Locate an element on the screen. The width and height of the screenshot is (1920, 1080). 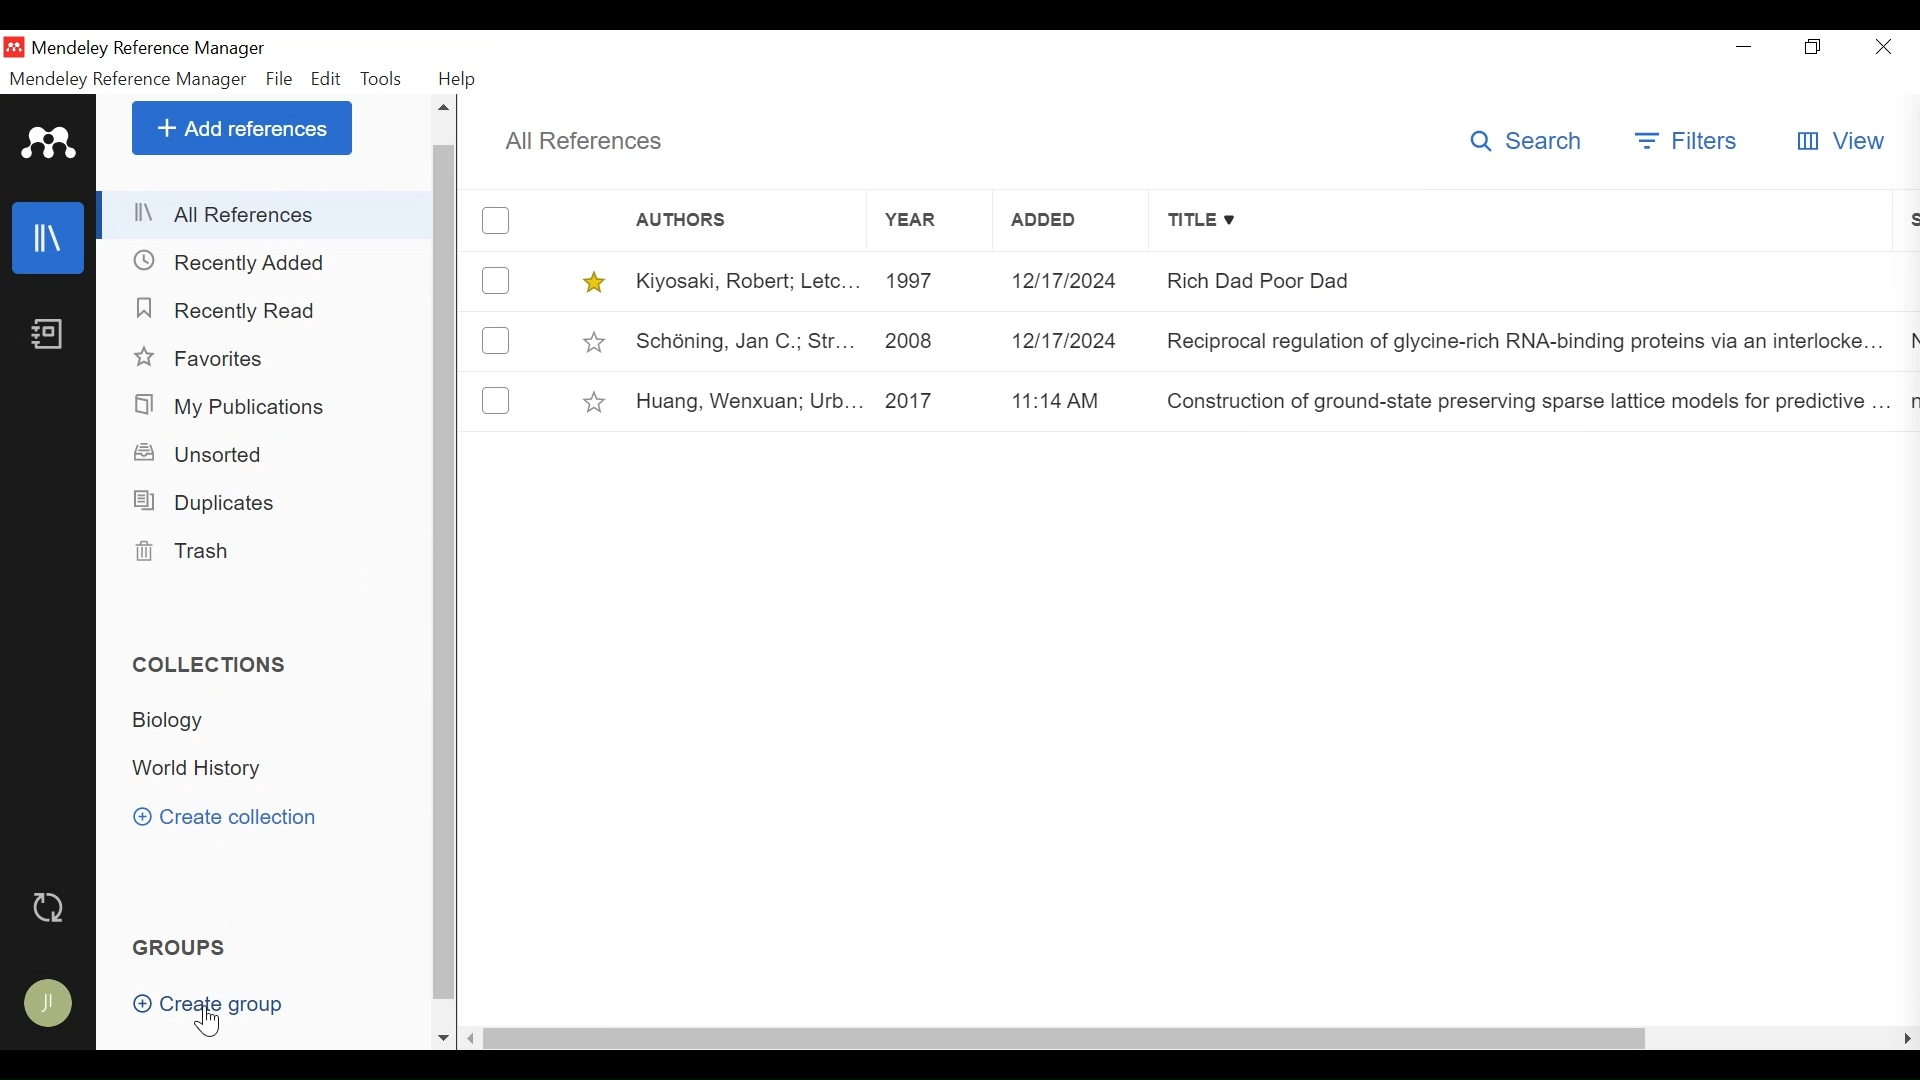
Search is located at coordinates (1522, 142).